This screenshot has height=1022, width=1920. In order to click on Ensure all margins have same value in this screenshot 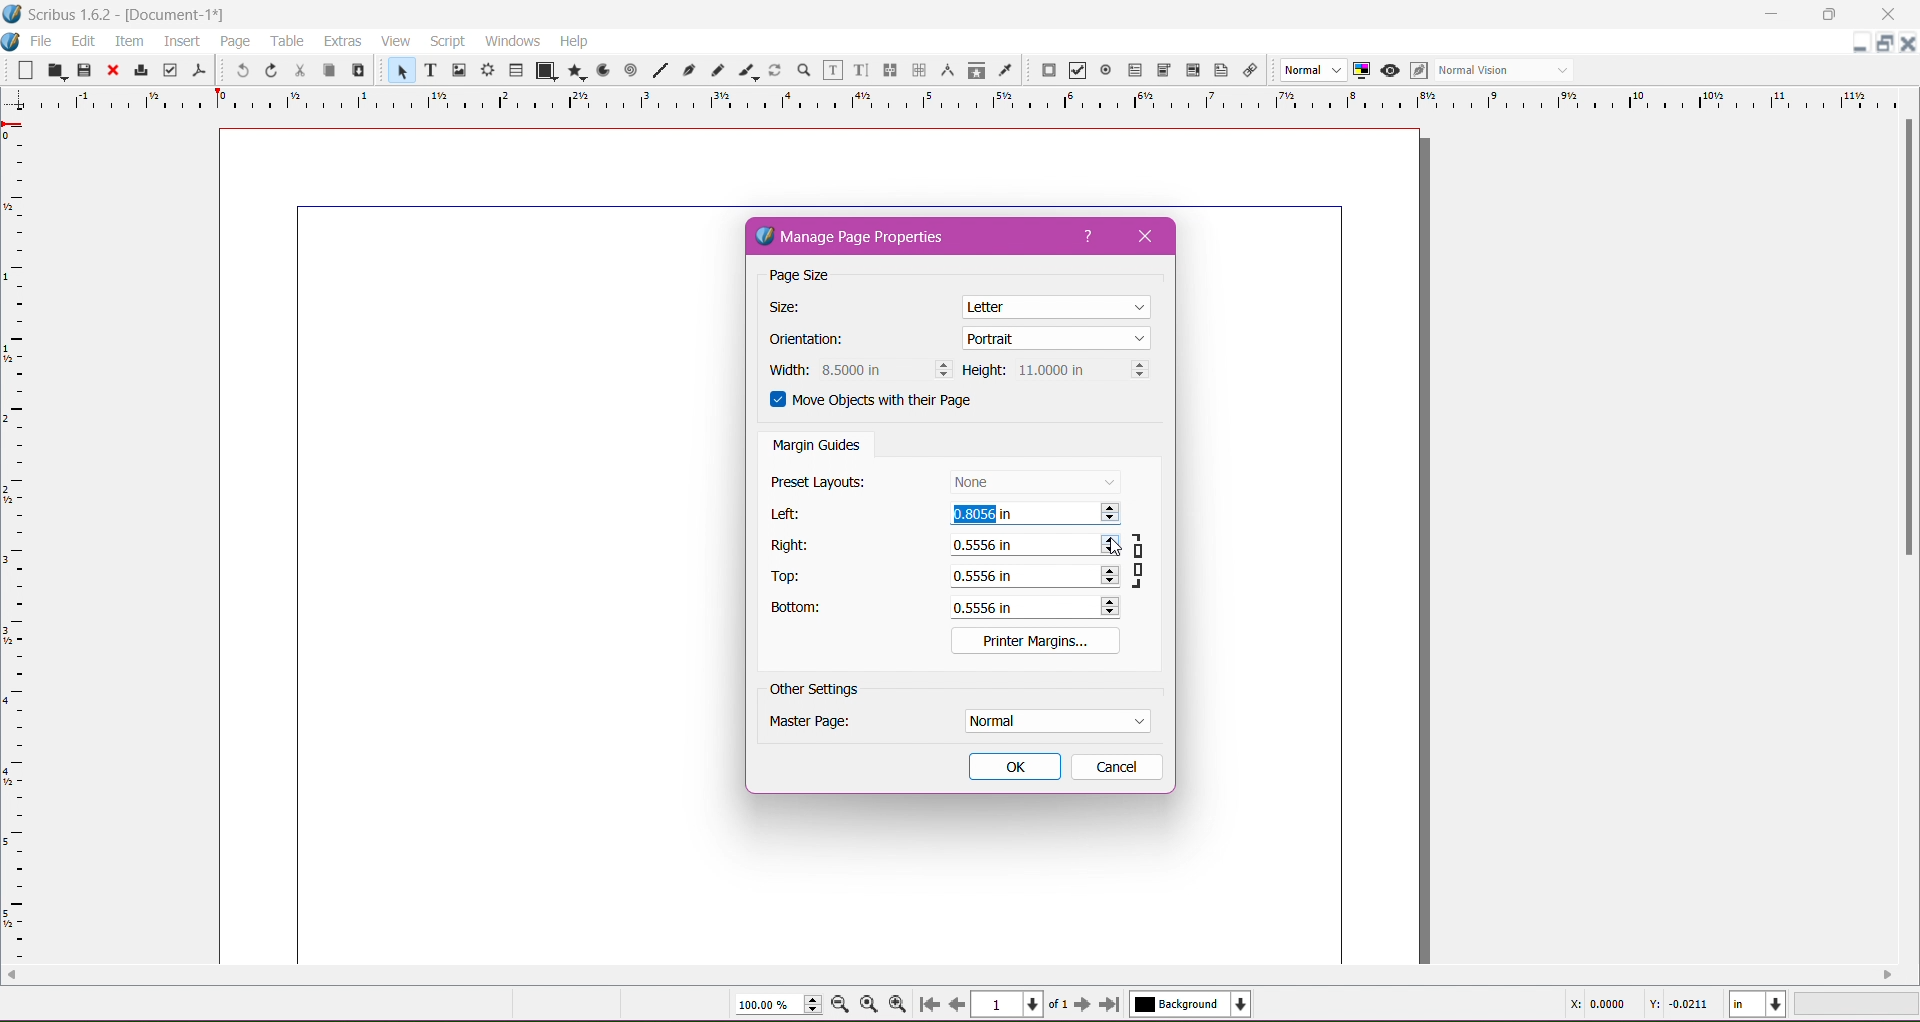, I will do `click(1142, 559)`.